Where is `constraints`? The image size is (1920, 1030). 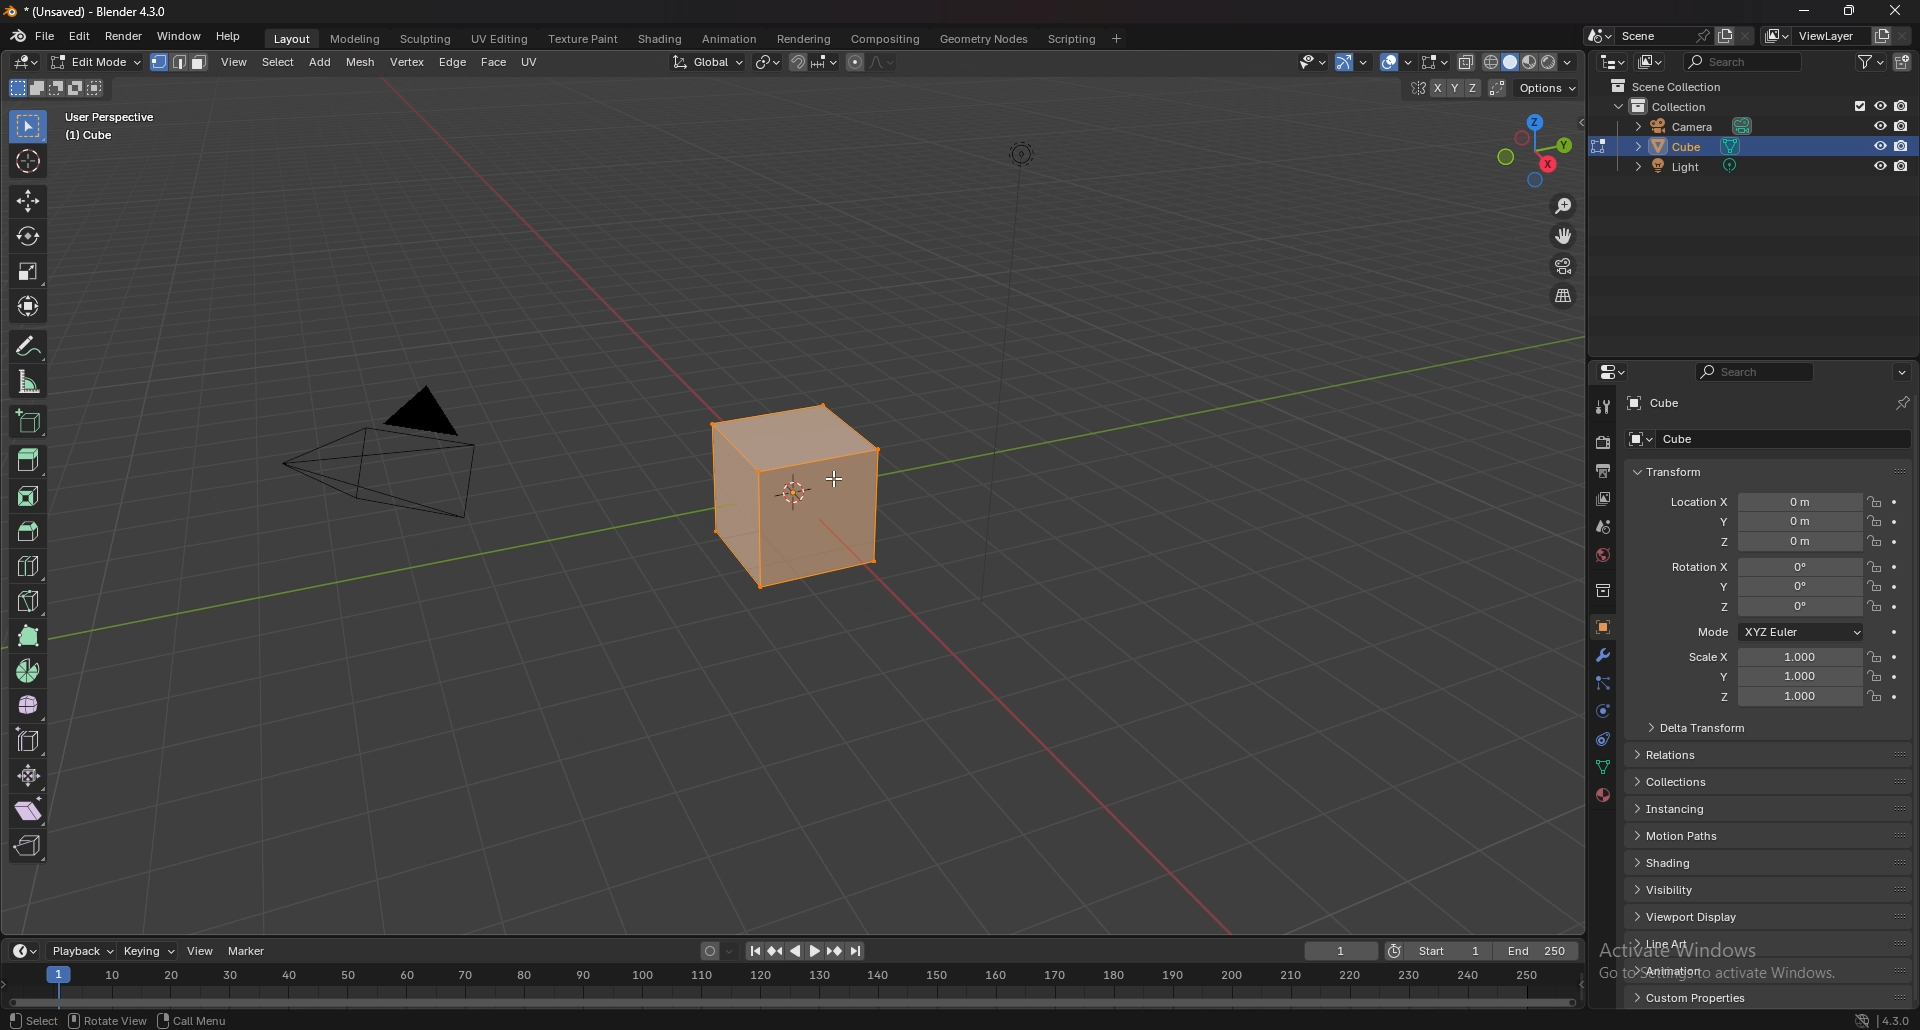
constraints is located at coordinates (1602, 740).